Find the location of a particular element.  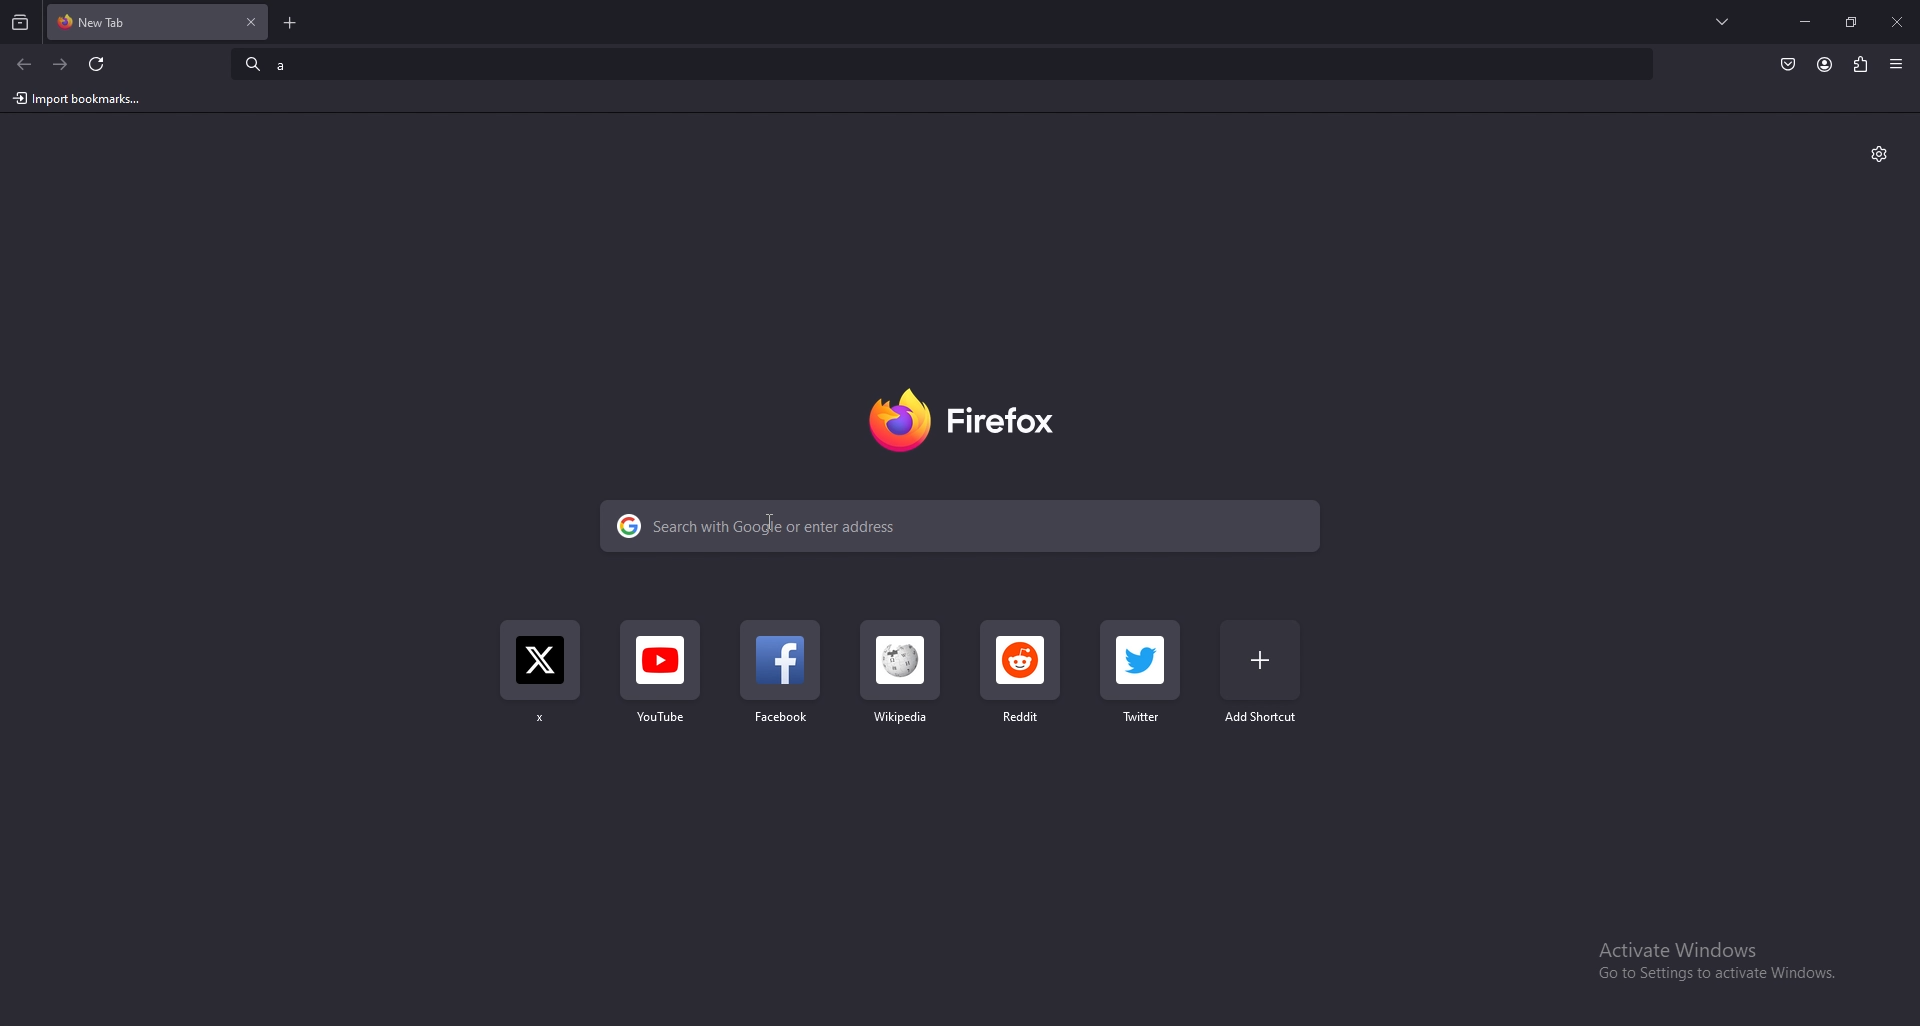

facebook is located at coordinates (784, 682).